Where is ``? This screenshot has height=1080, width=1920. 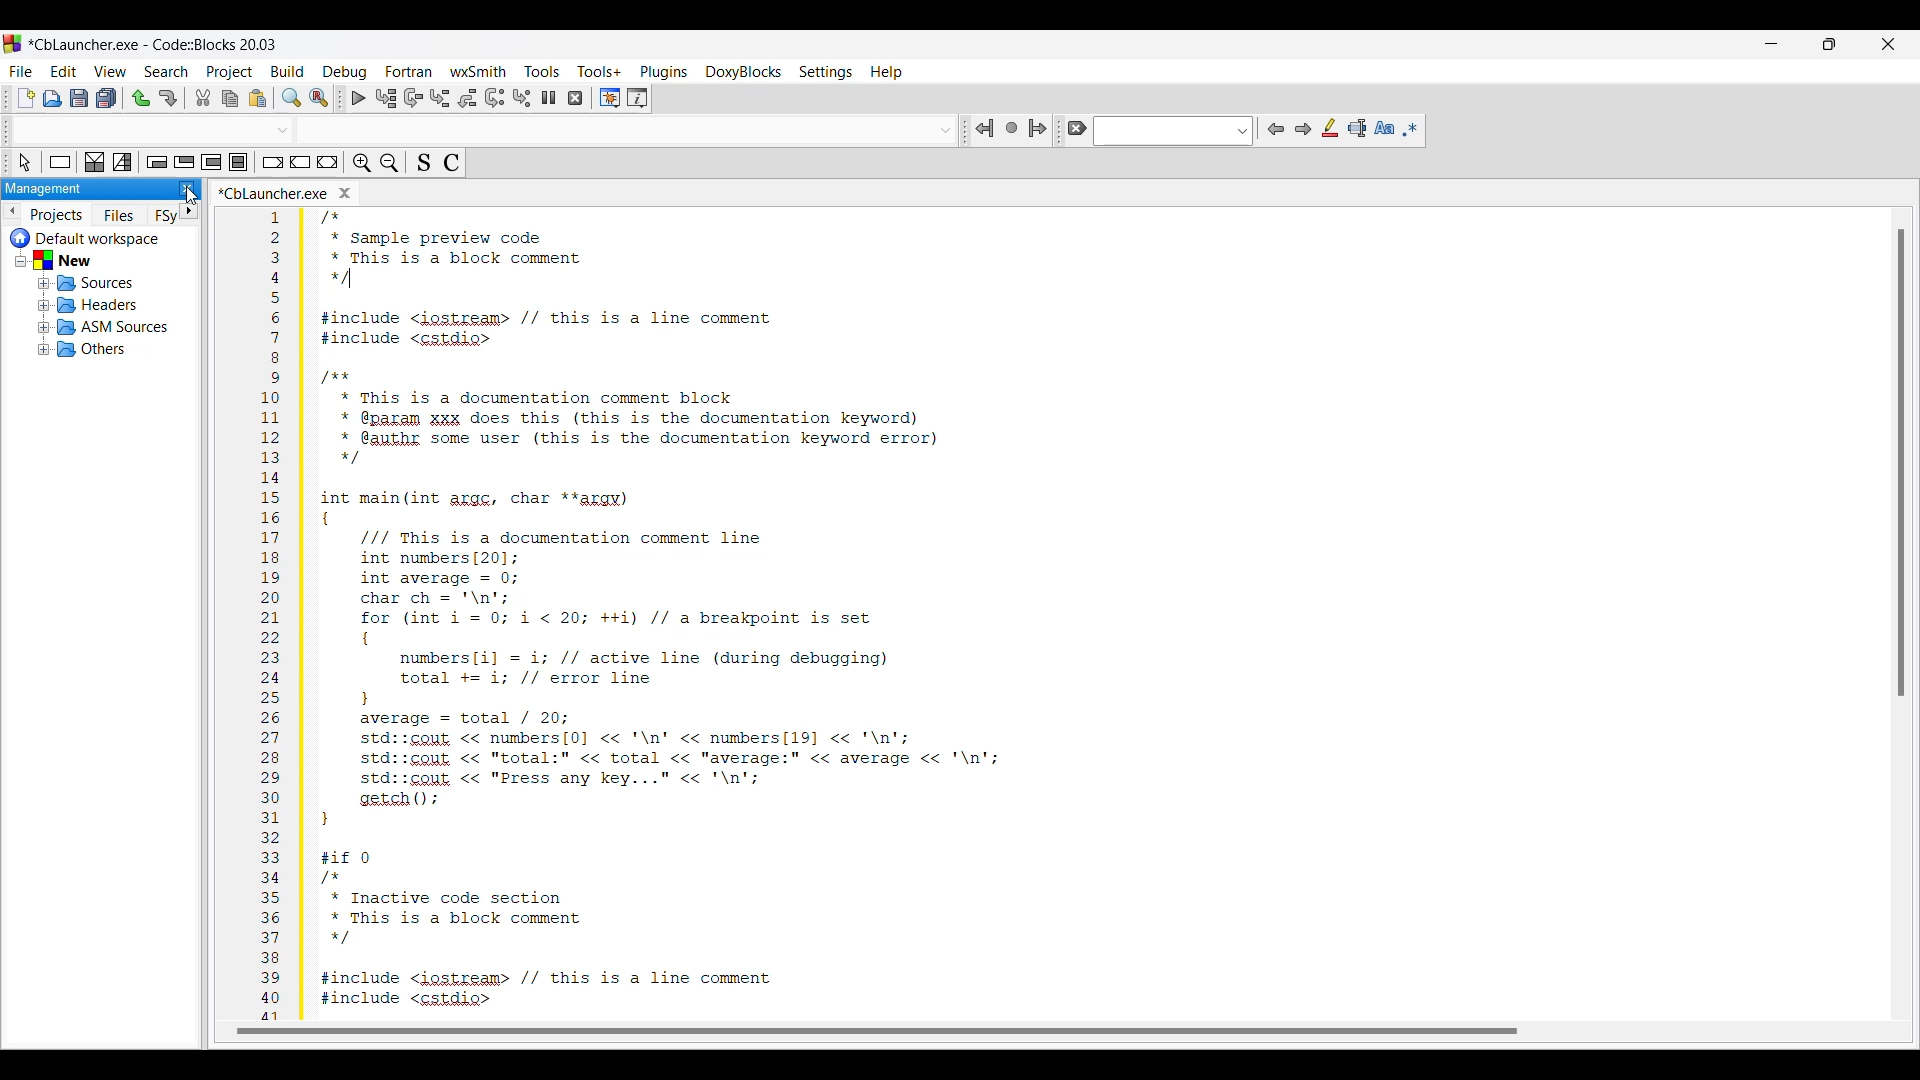
 is located at coordinates (628, 128).